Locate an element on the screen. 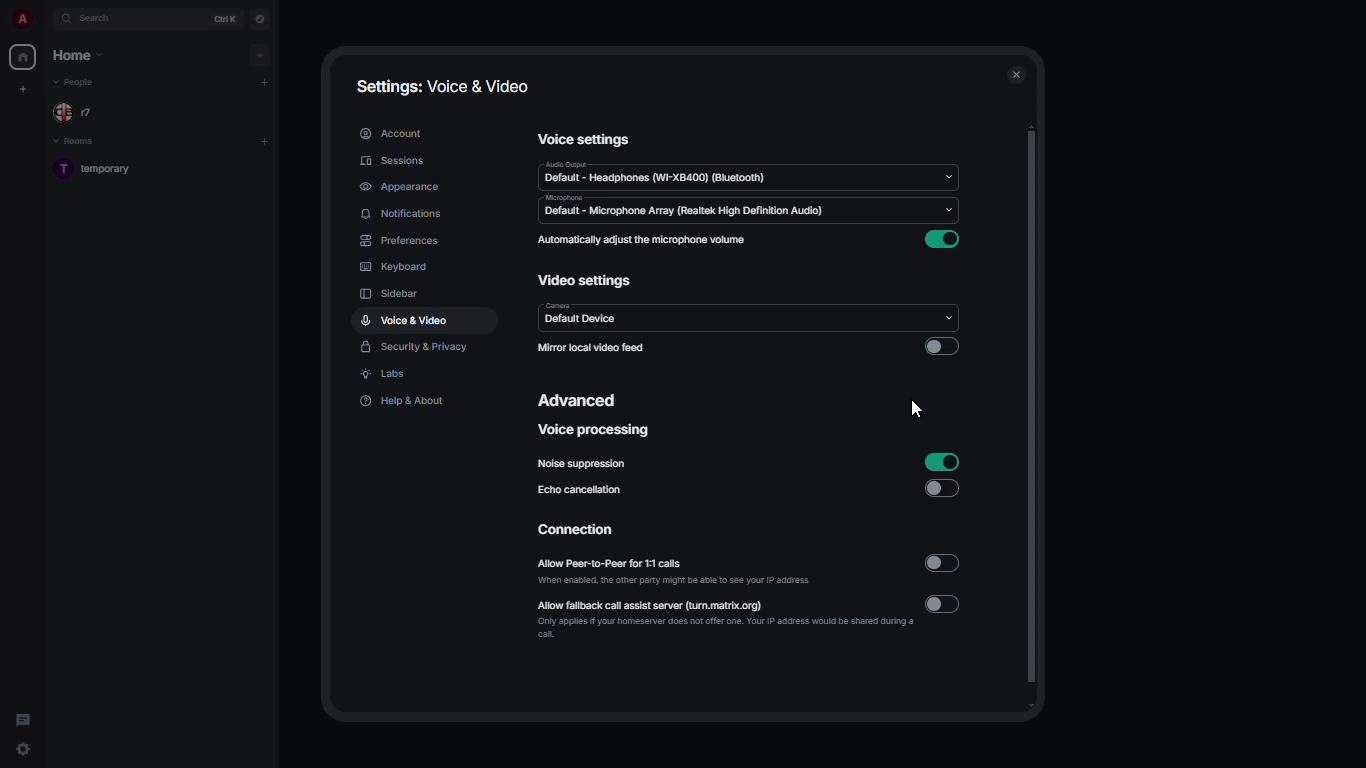 The height and width of the screenshot is (768, 1366). appearance is located at coordinates (401, 188).